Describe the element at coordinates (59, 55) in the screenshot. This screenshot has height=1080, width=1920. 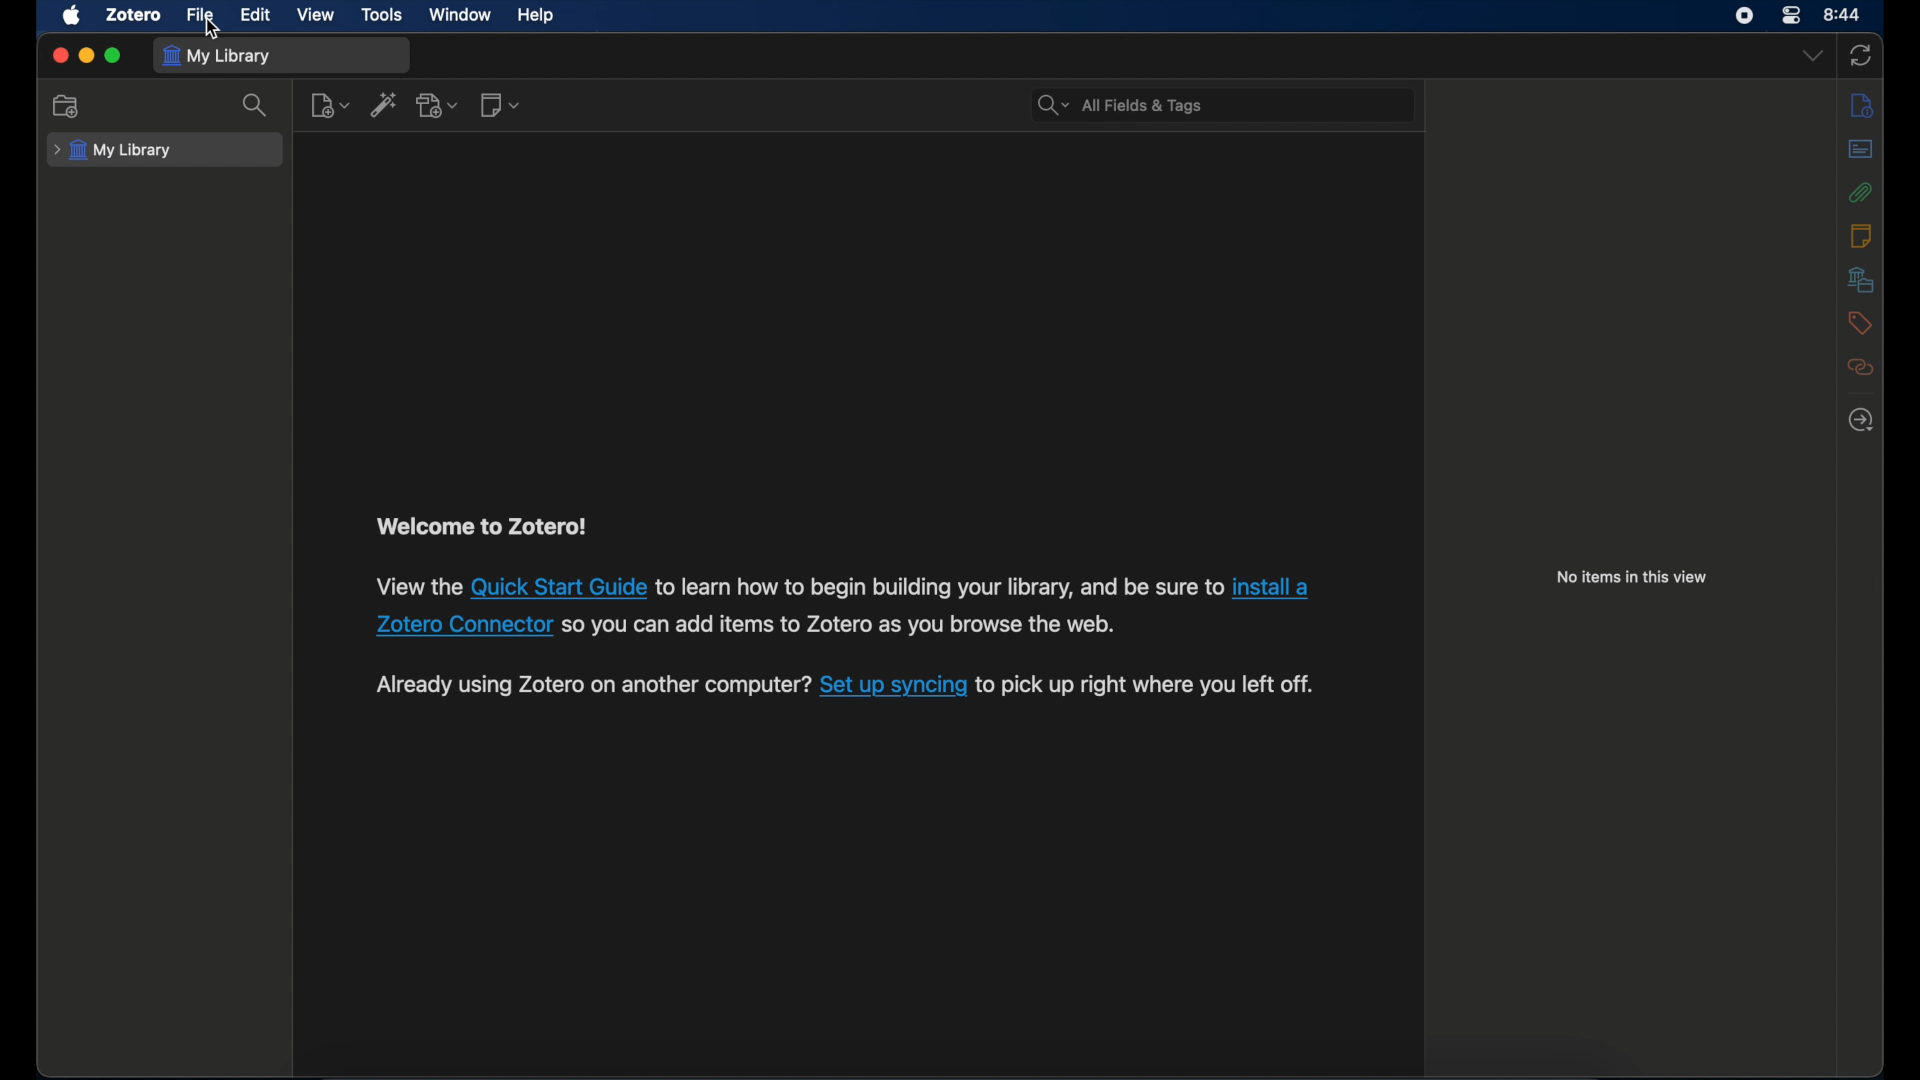
I see `close` at that location.